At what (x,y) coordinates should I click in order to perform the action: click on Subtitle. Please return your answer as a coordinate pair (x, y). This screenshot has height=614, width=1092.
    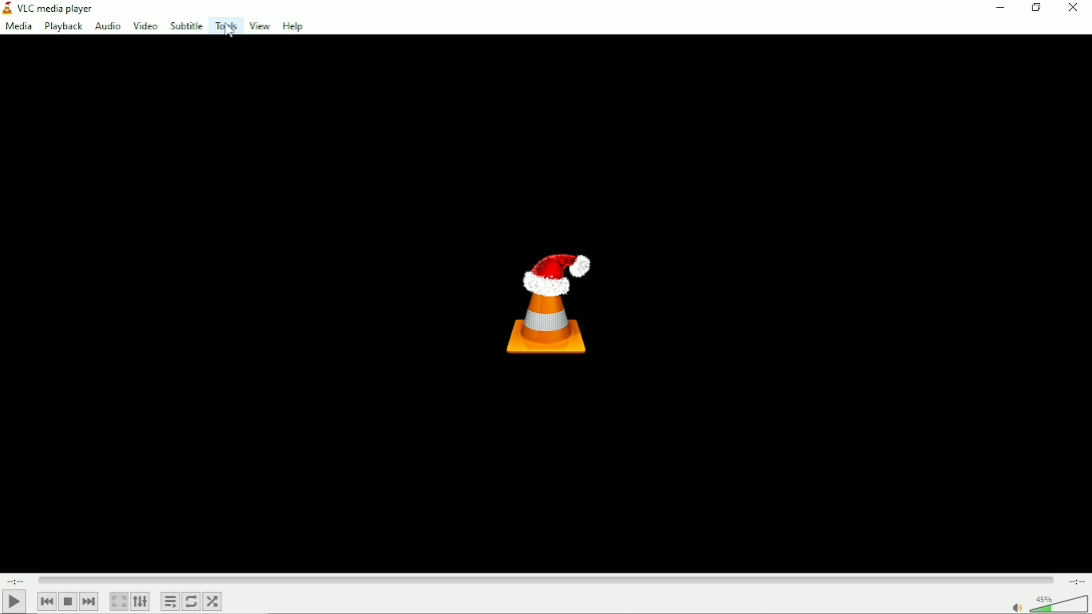
    Looking at the image, I should click on (186, 25).